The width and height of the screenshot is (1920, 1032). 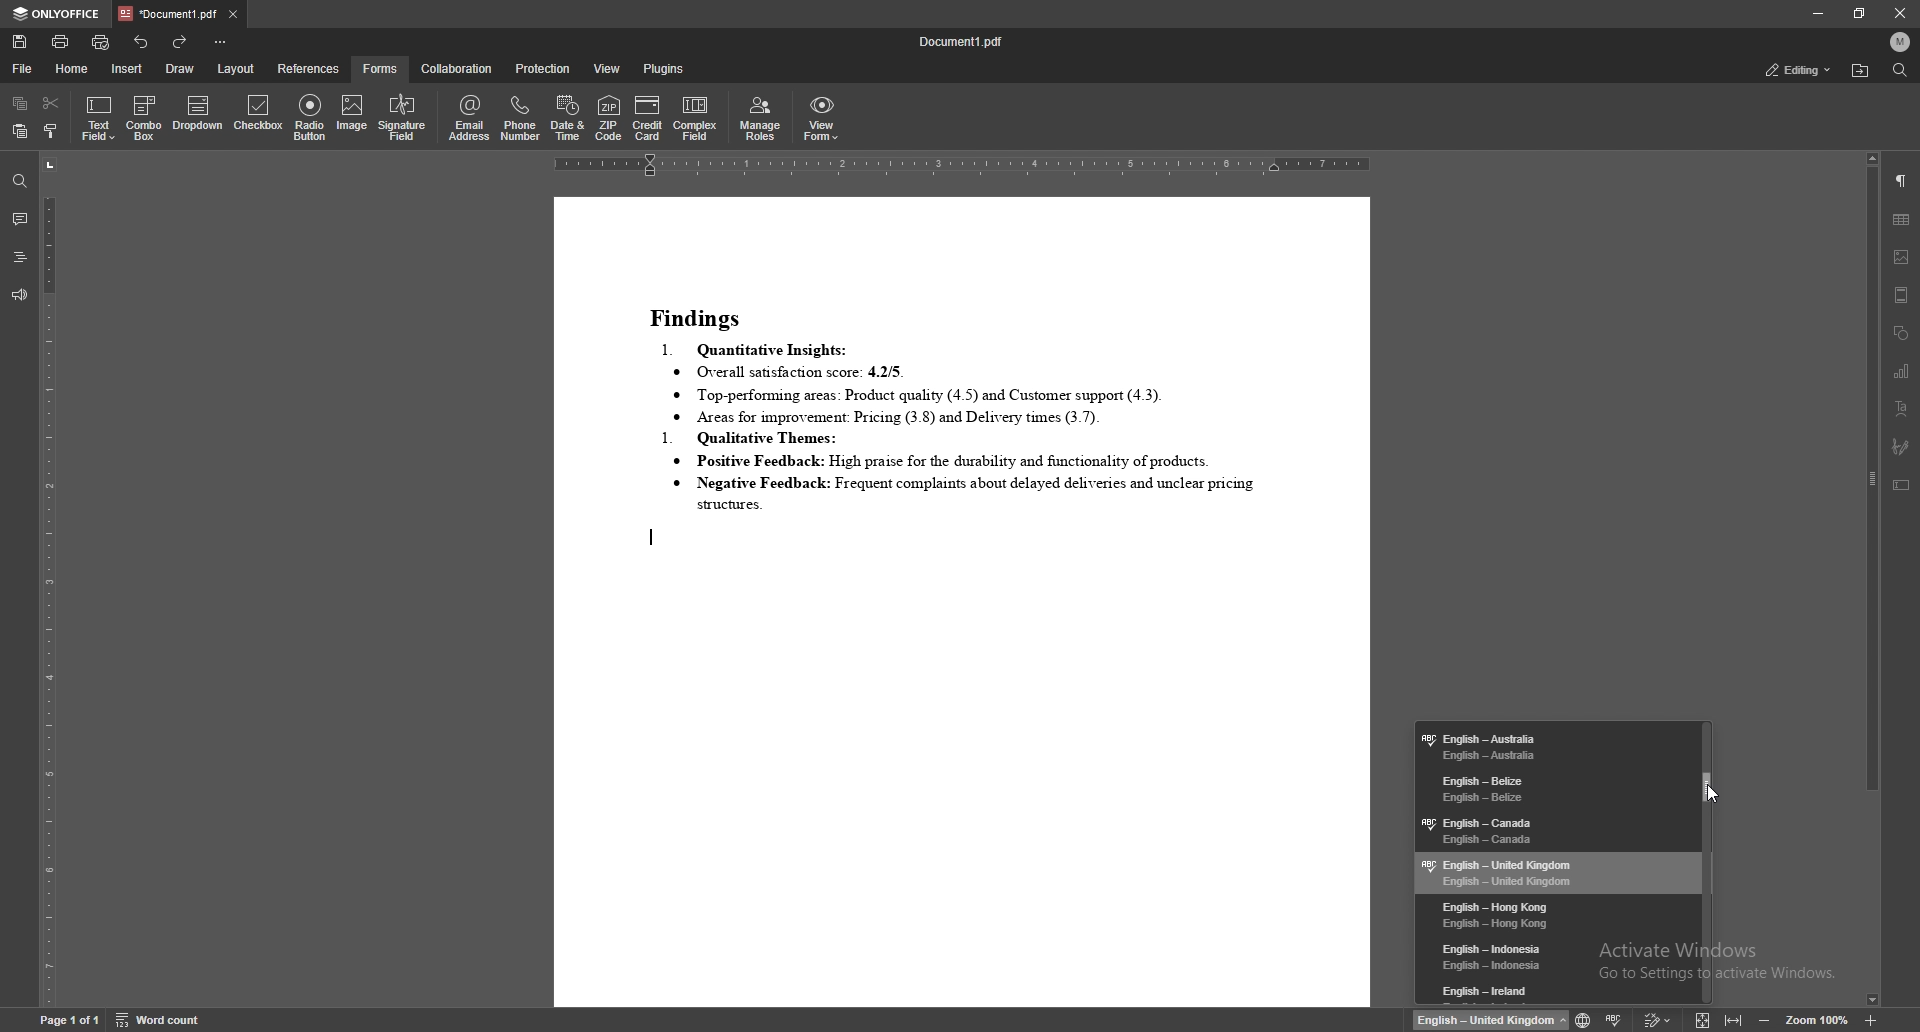 What do you see at coordinates (1709, 861) in the screenshot?
I see `scroll bar` at bounding box center [1709, 861].